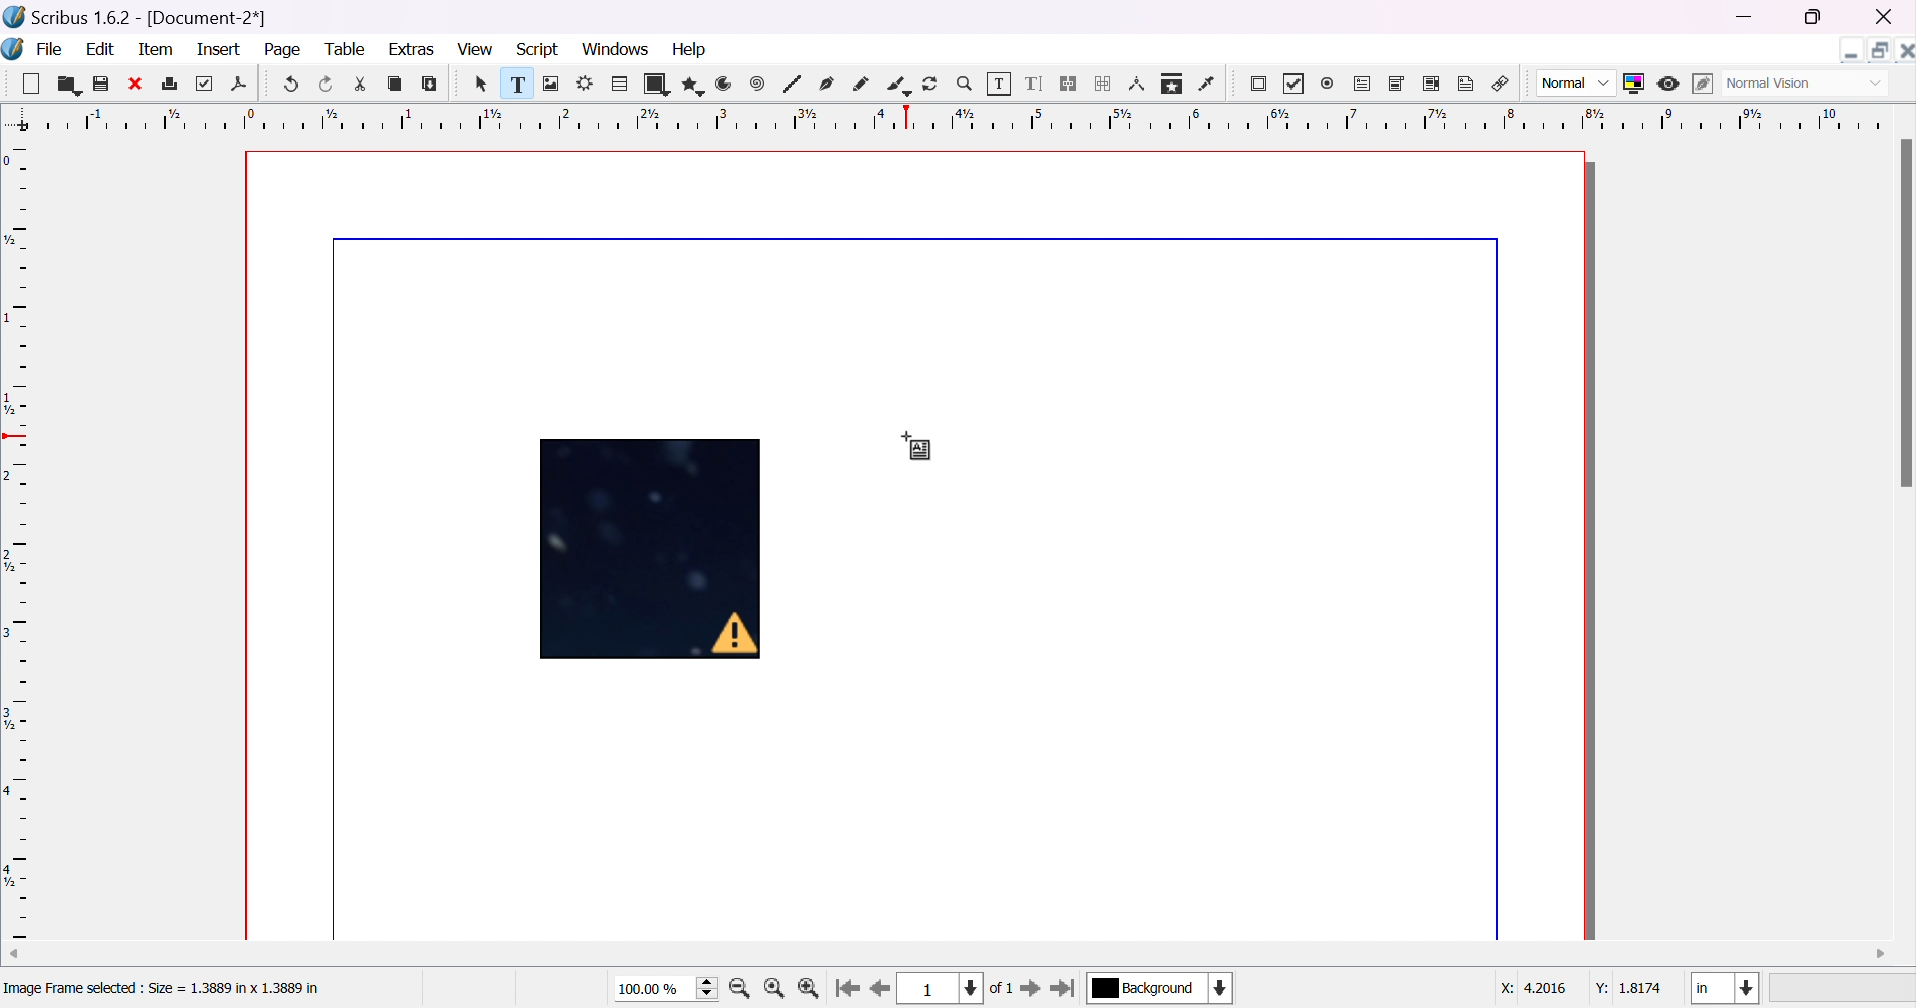 The image size is (1916, 1008). What do you see at coordinates (1104, 83) in the screenshot?
I see `unlink text frames` at bounding box center [1104, 83].